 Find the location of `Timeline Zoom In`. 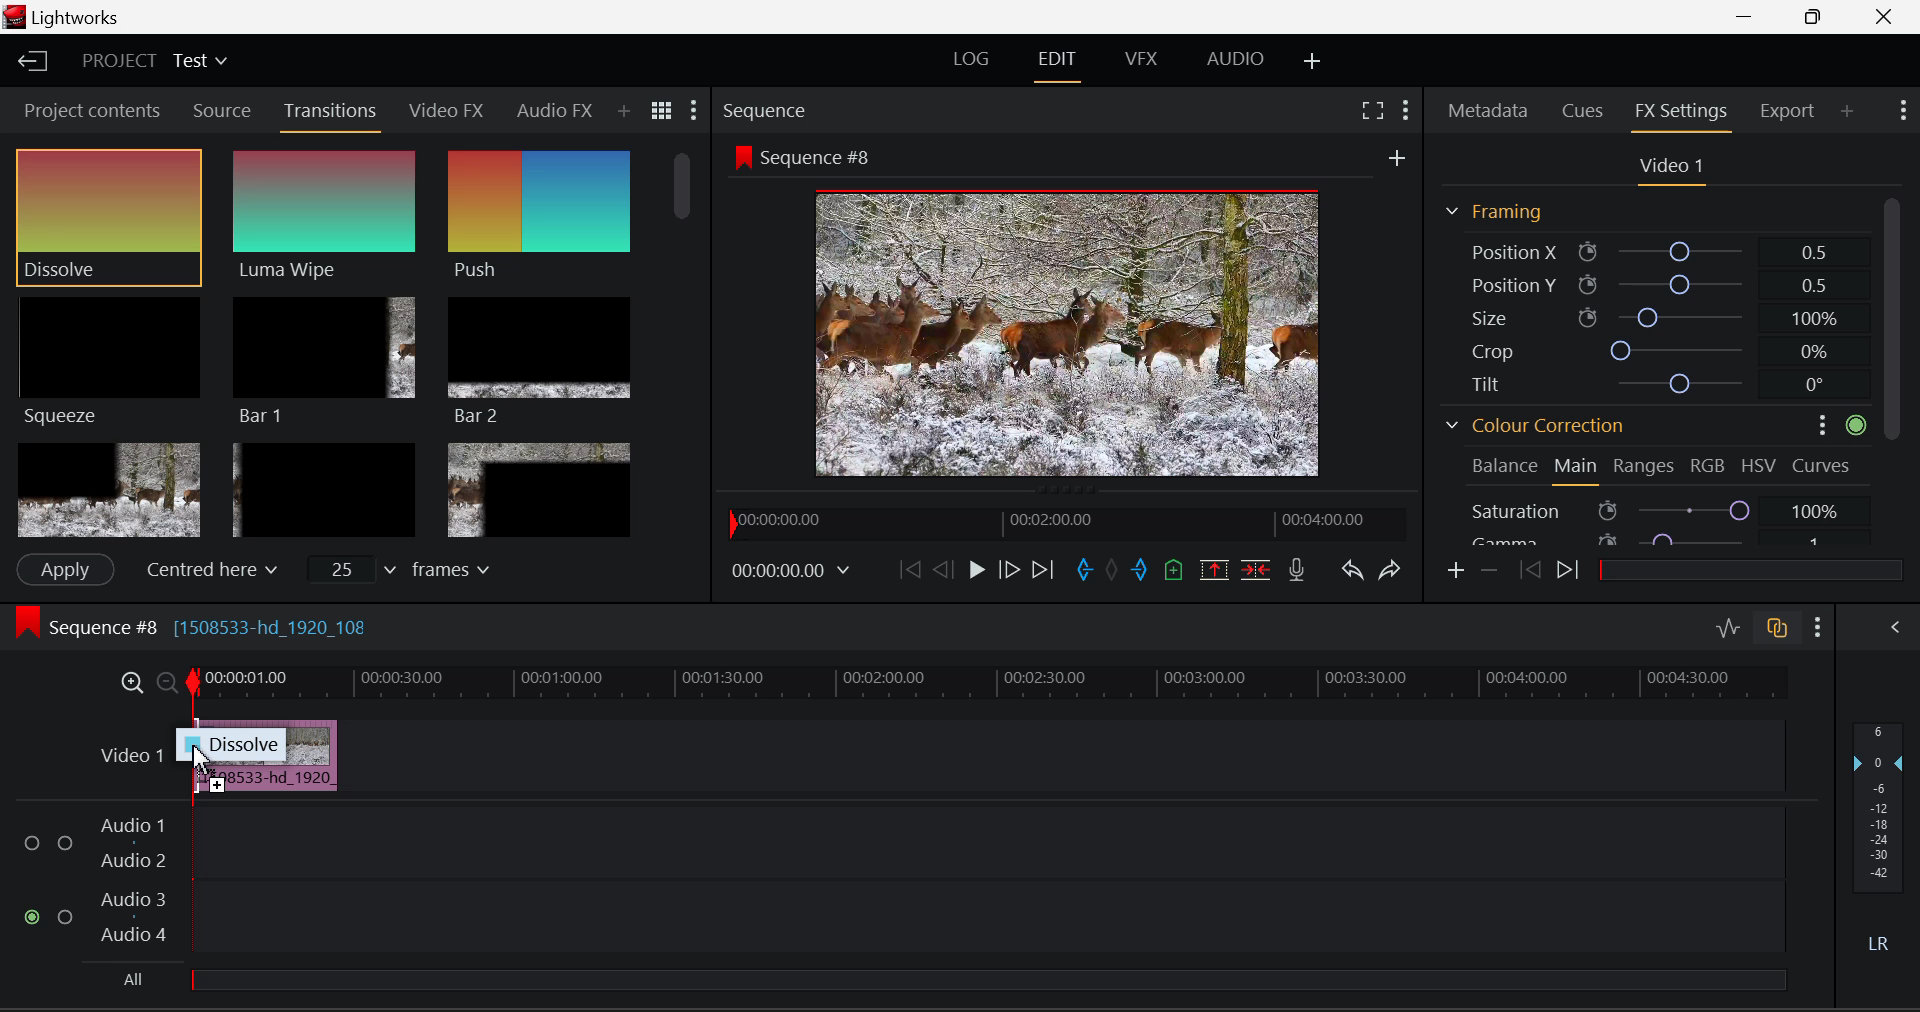

Timeline Zoom In is located at coordinates (131, 685).